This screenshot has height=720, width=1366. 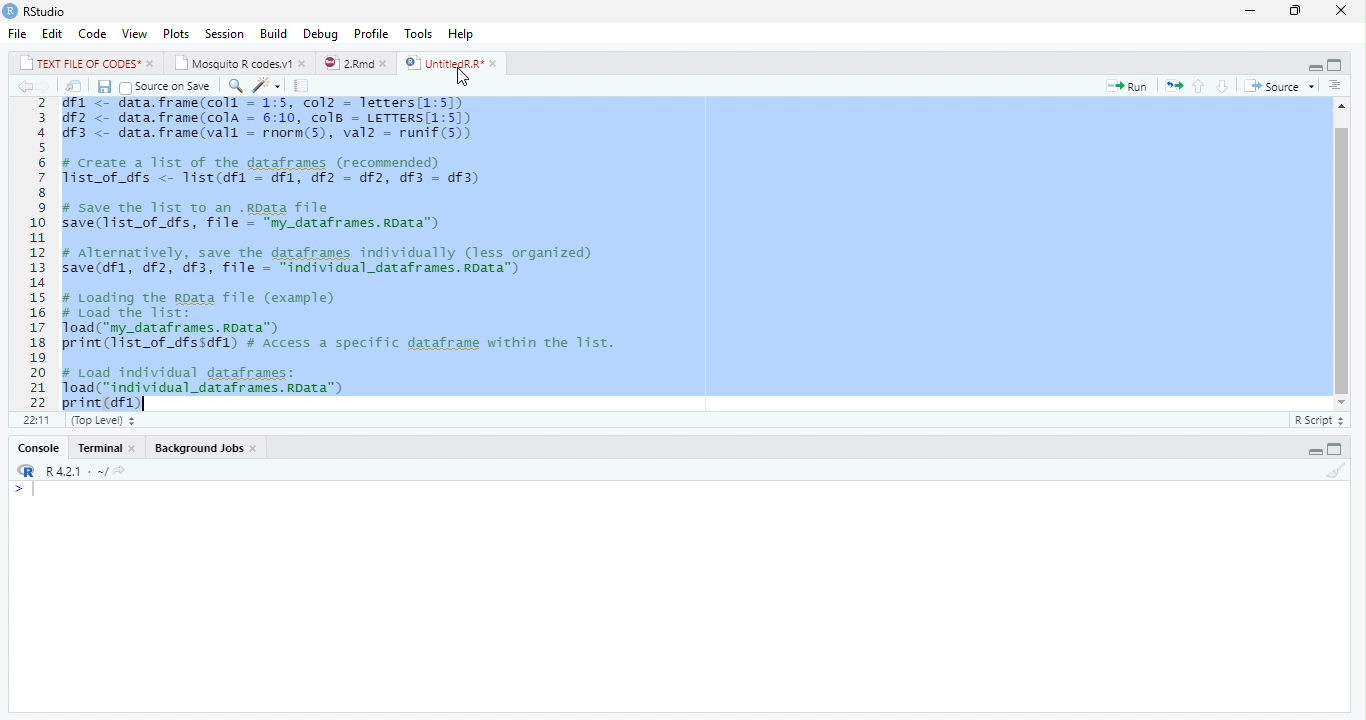 I want to click on Code Tools, so click(x=268, y=87).